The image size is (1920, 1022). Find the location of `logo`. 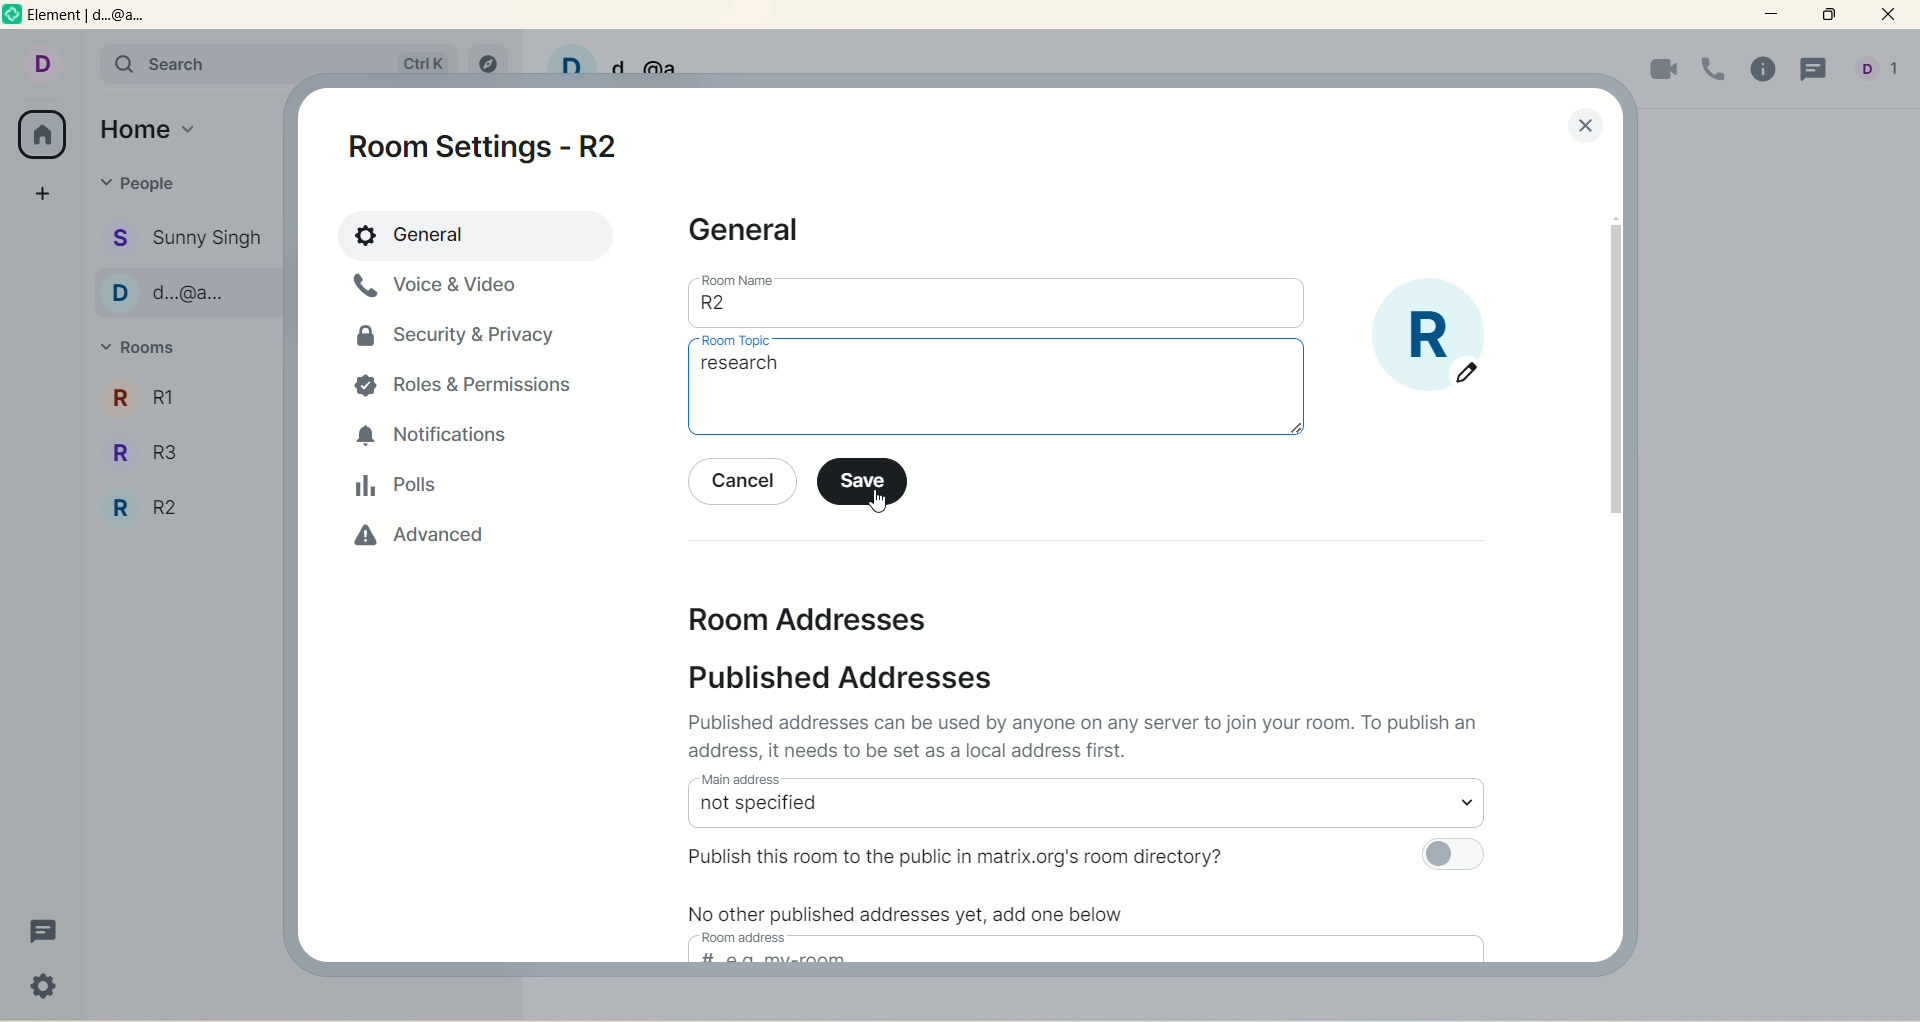

logo is located at coordinates (13, 18).